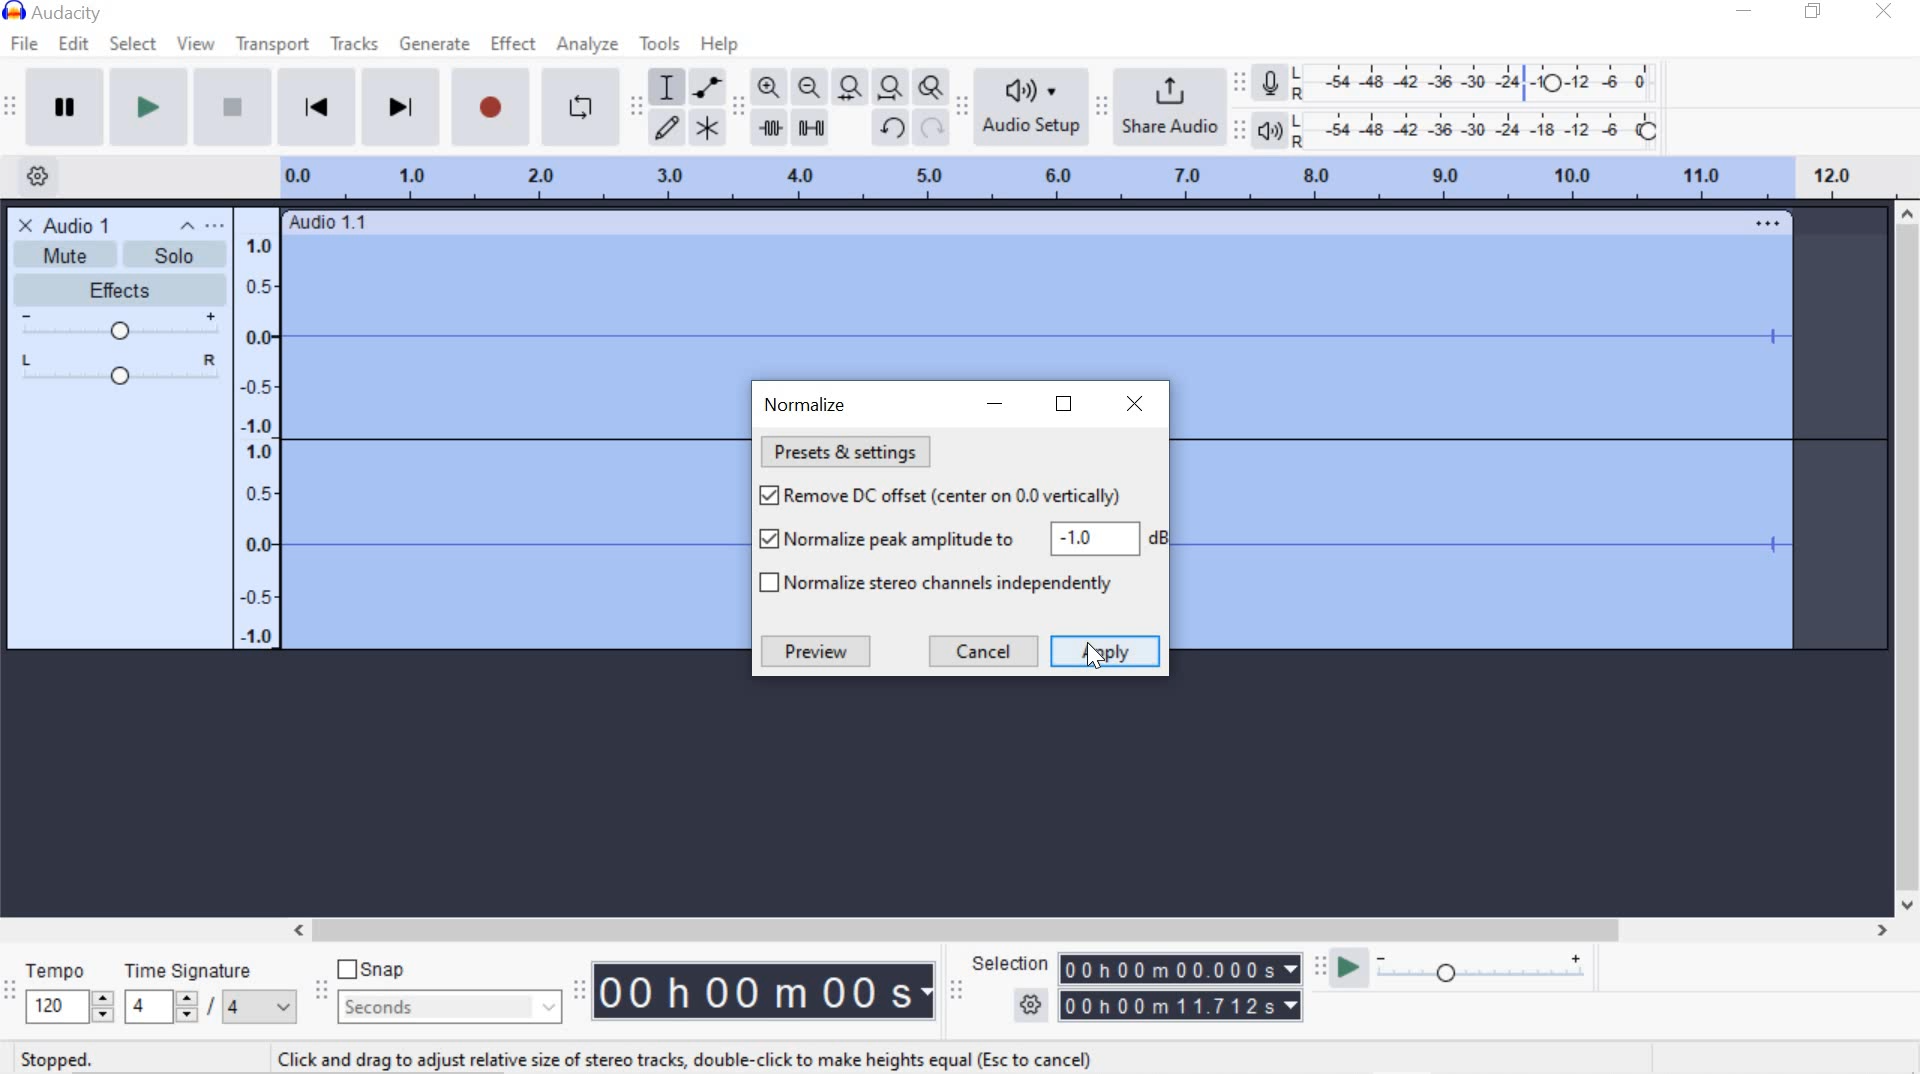  What do you see at coordinates (197, 44) in the screenshot?
I see `view` at bounding box center [197, 44].